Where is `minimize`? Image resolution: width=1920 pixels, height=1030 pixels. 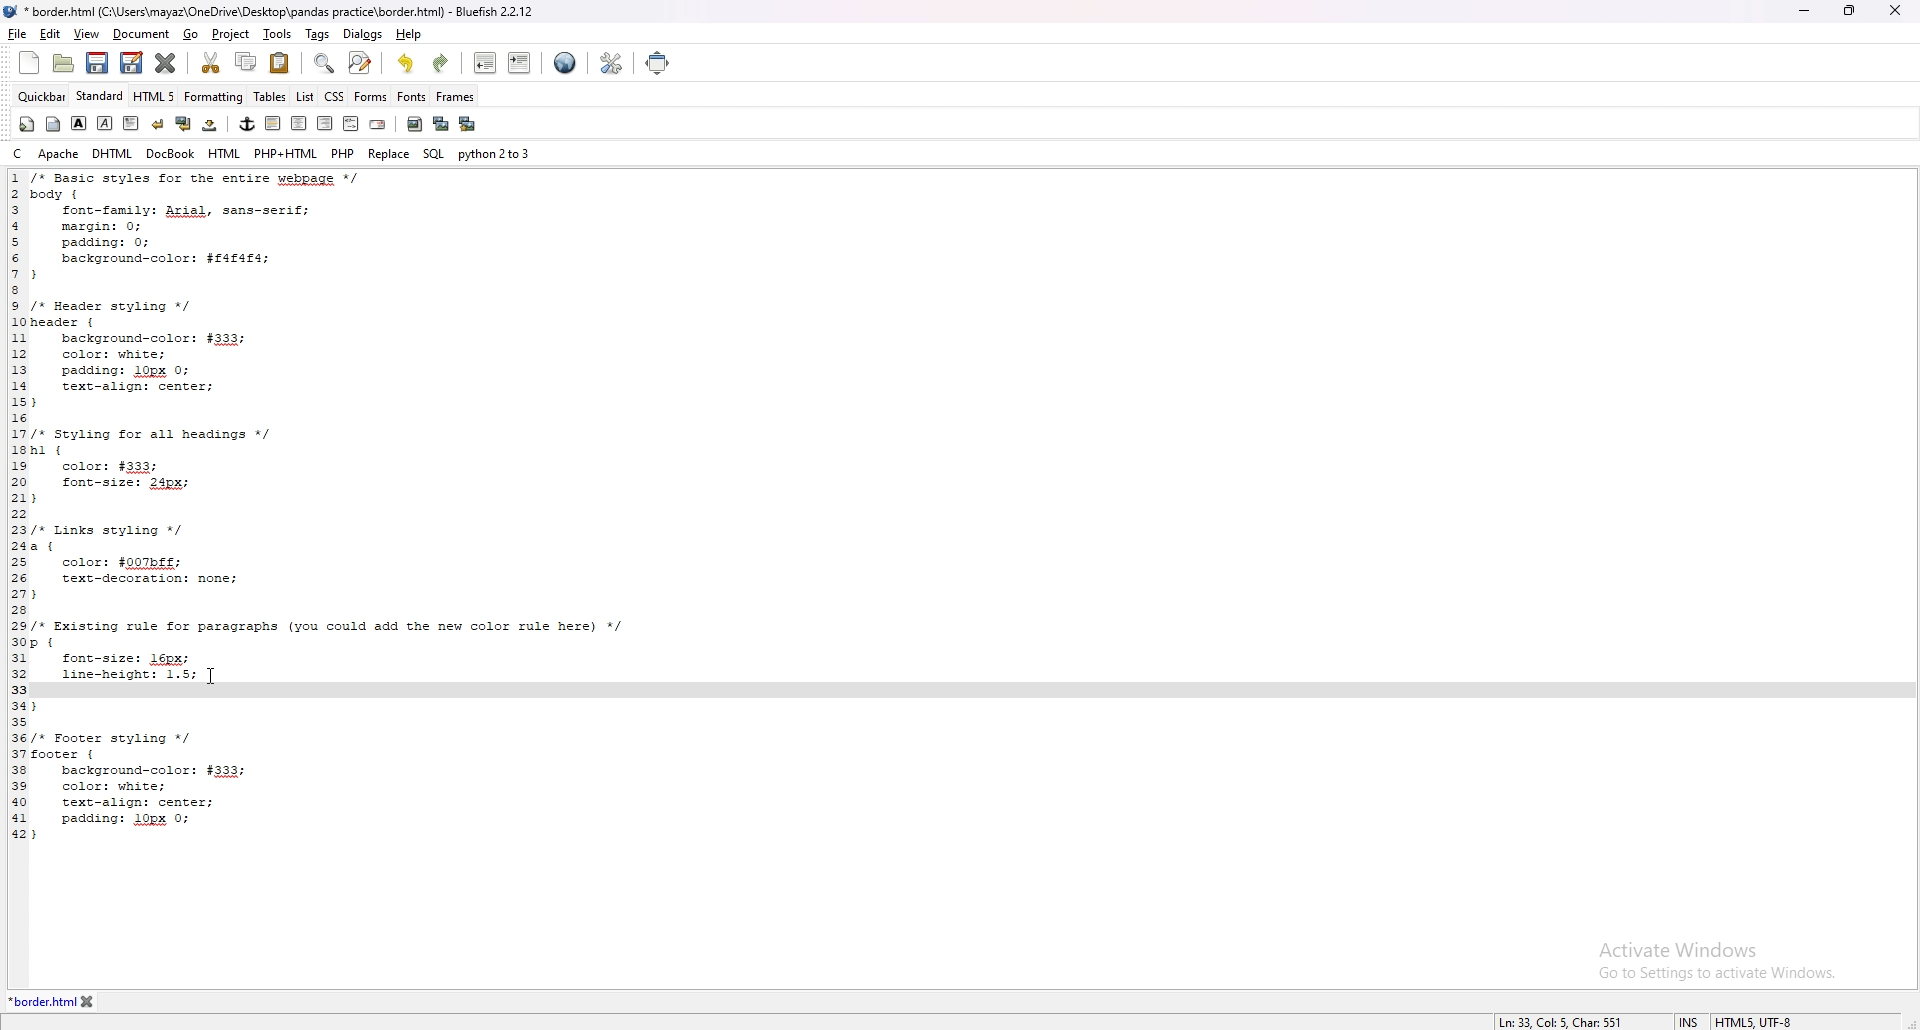
minimize is located at coordinates (1806, 10).